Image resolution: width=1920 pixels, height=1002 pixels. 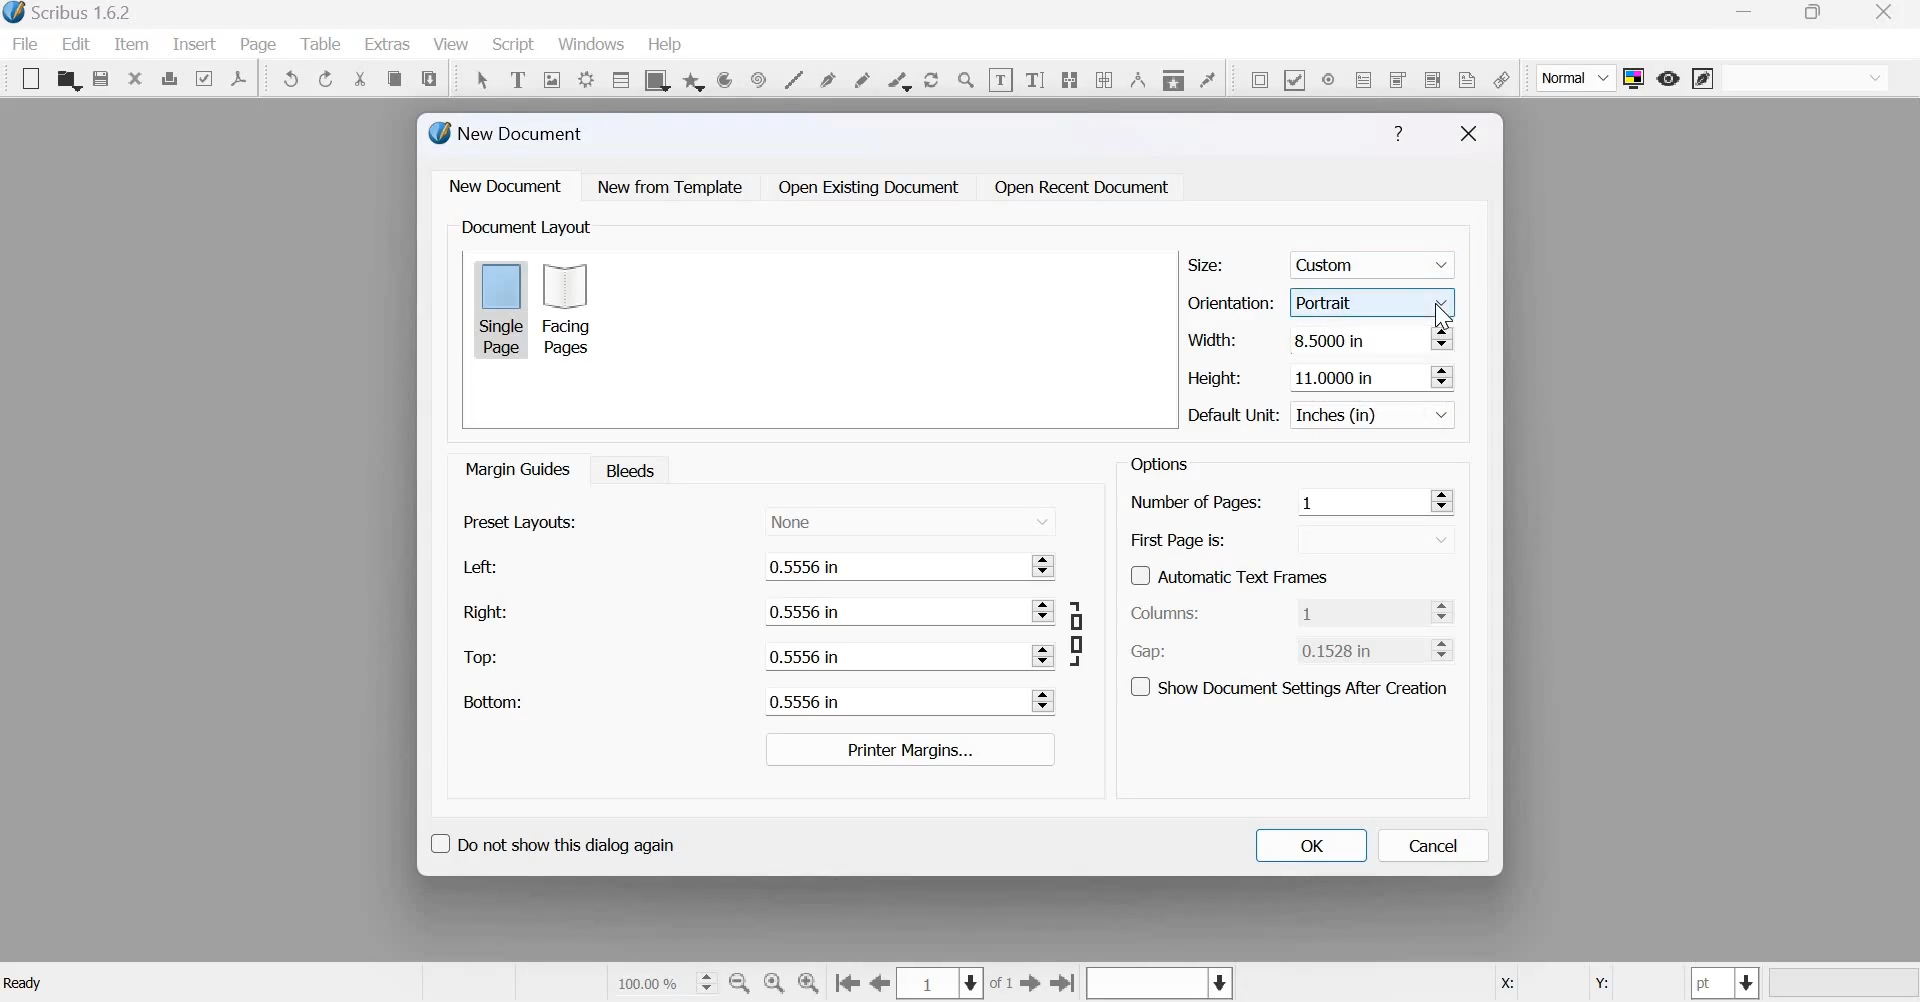 What do you see at coordinates (1469, 134) in the screenshot?
I see `Close` at bounding box center [1469, 134].